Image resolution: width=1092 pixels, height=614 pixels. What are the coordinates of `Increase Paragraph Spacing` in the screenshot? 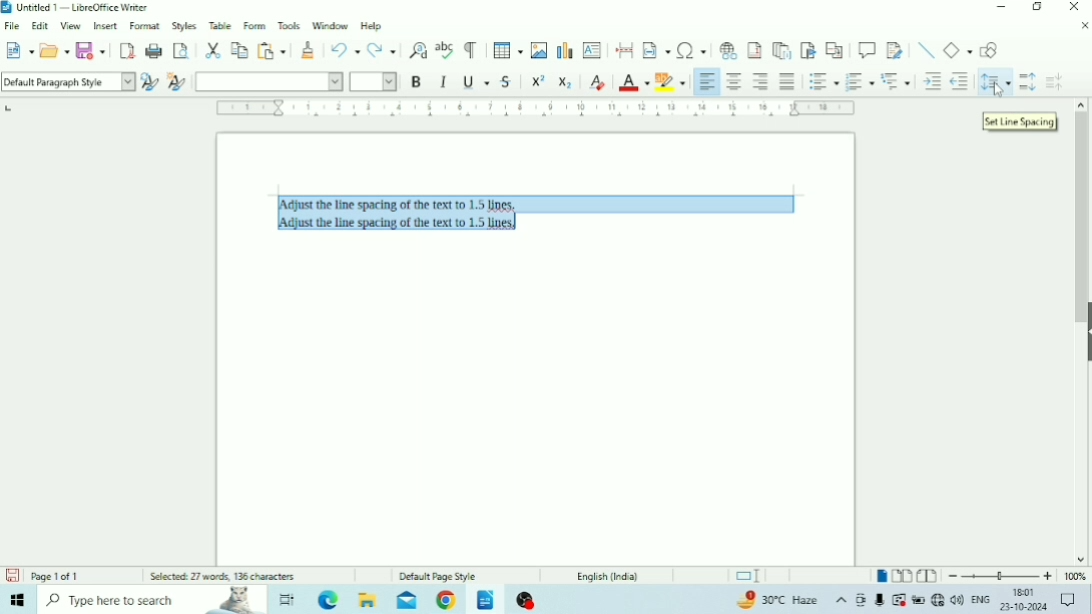 It's located at (1027, 82).